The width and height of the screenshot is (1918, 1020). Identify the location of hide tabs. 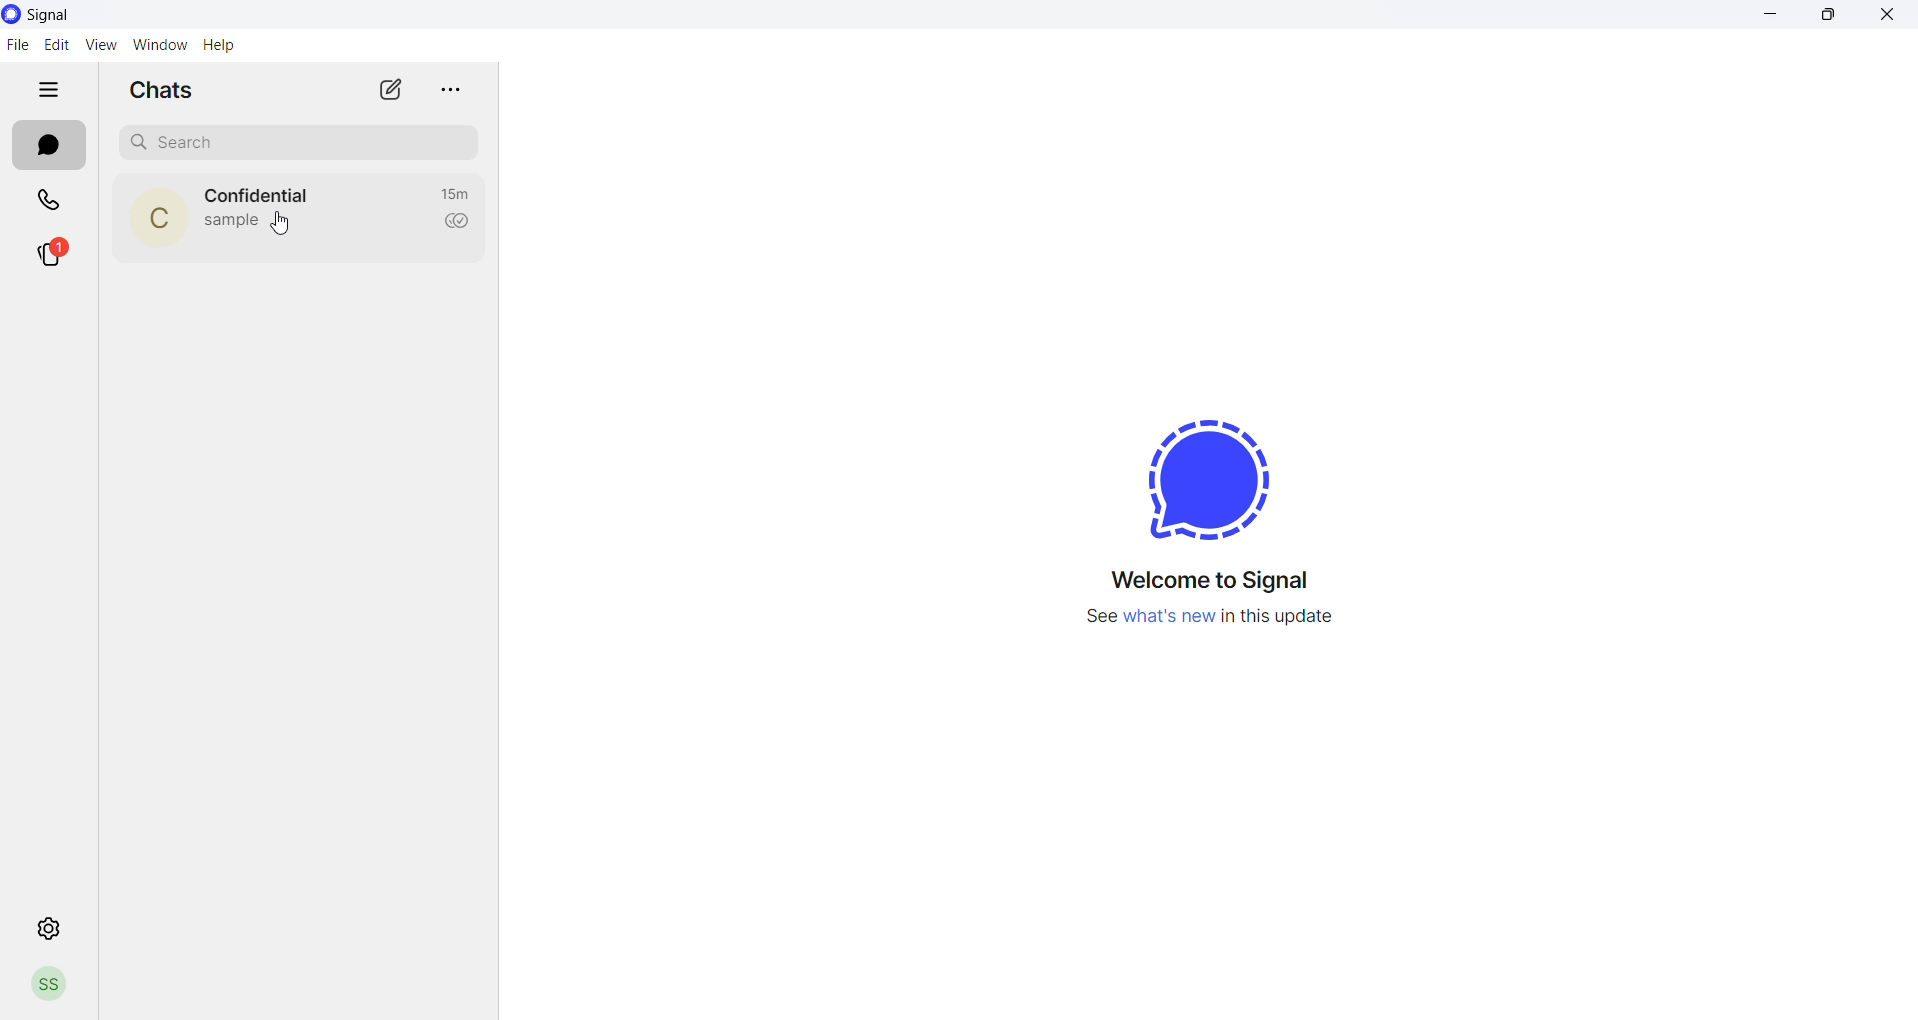
(51, 91).